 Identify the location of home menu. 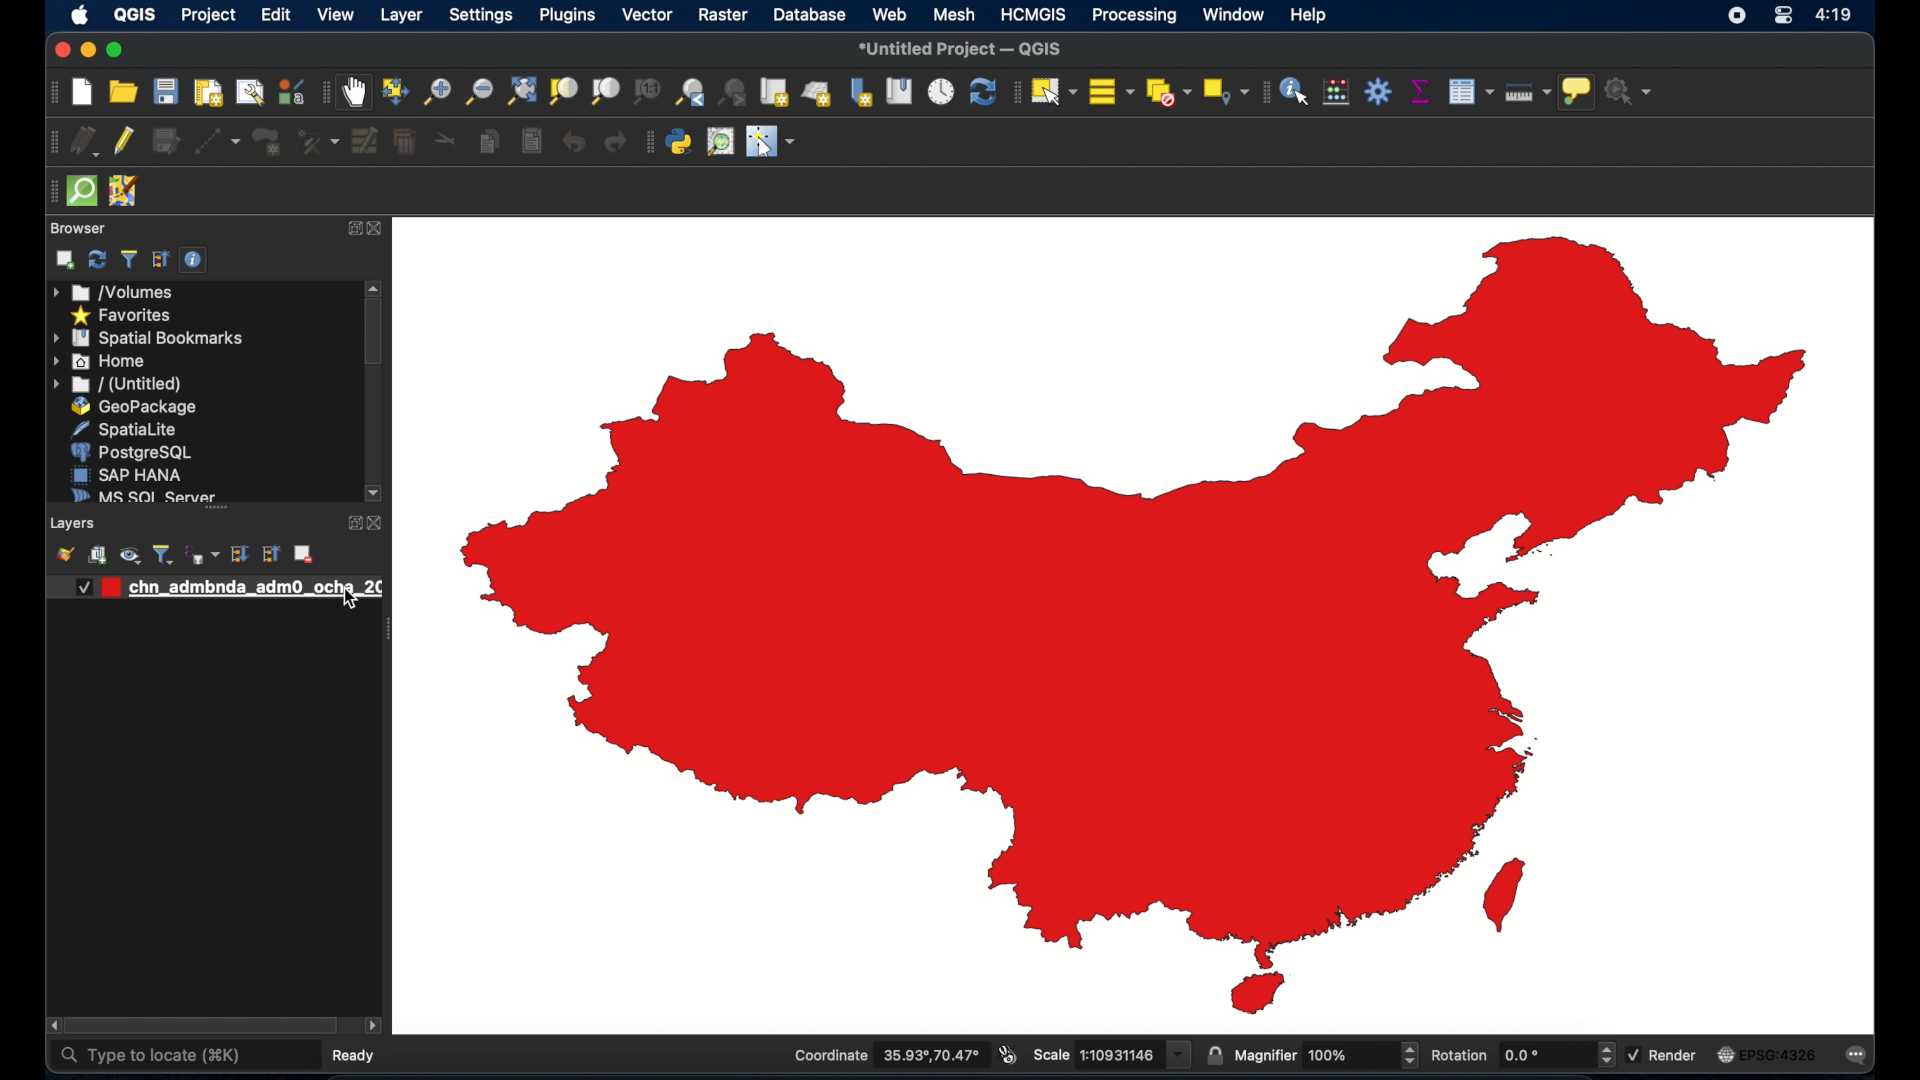
(101, 362).